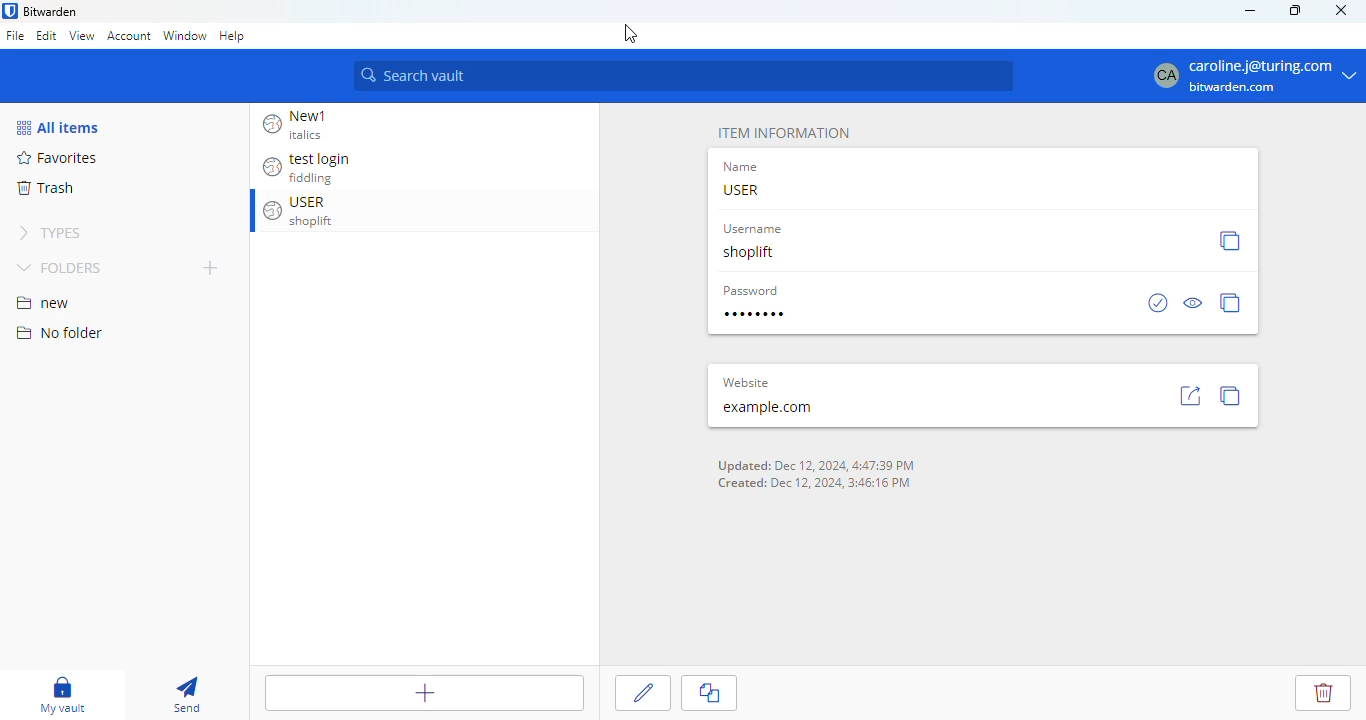 This screenshot has height=720, width=1366. What do you see at coordinates (301, 125) in the screenshot?
I see `New1  italics` at bounding box center [301, 125].